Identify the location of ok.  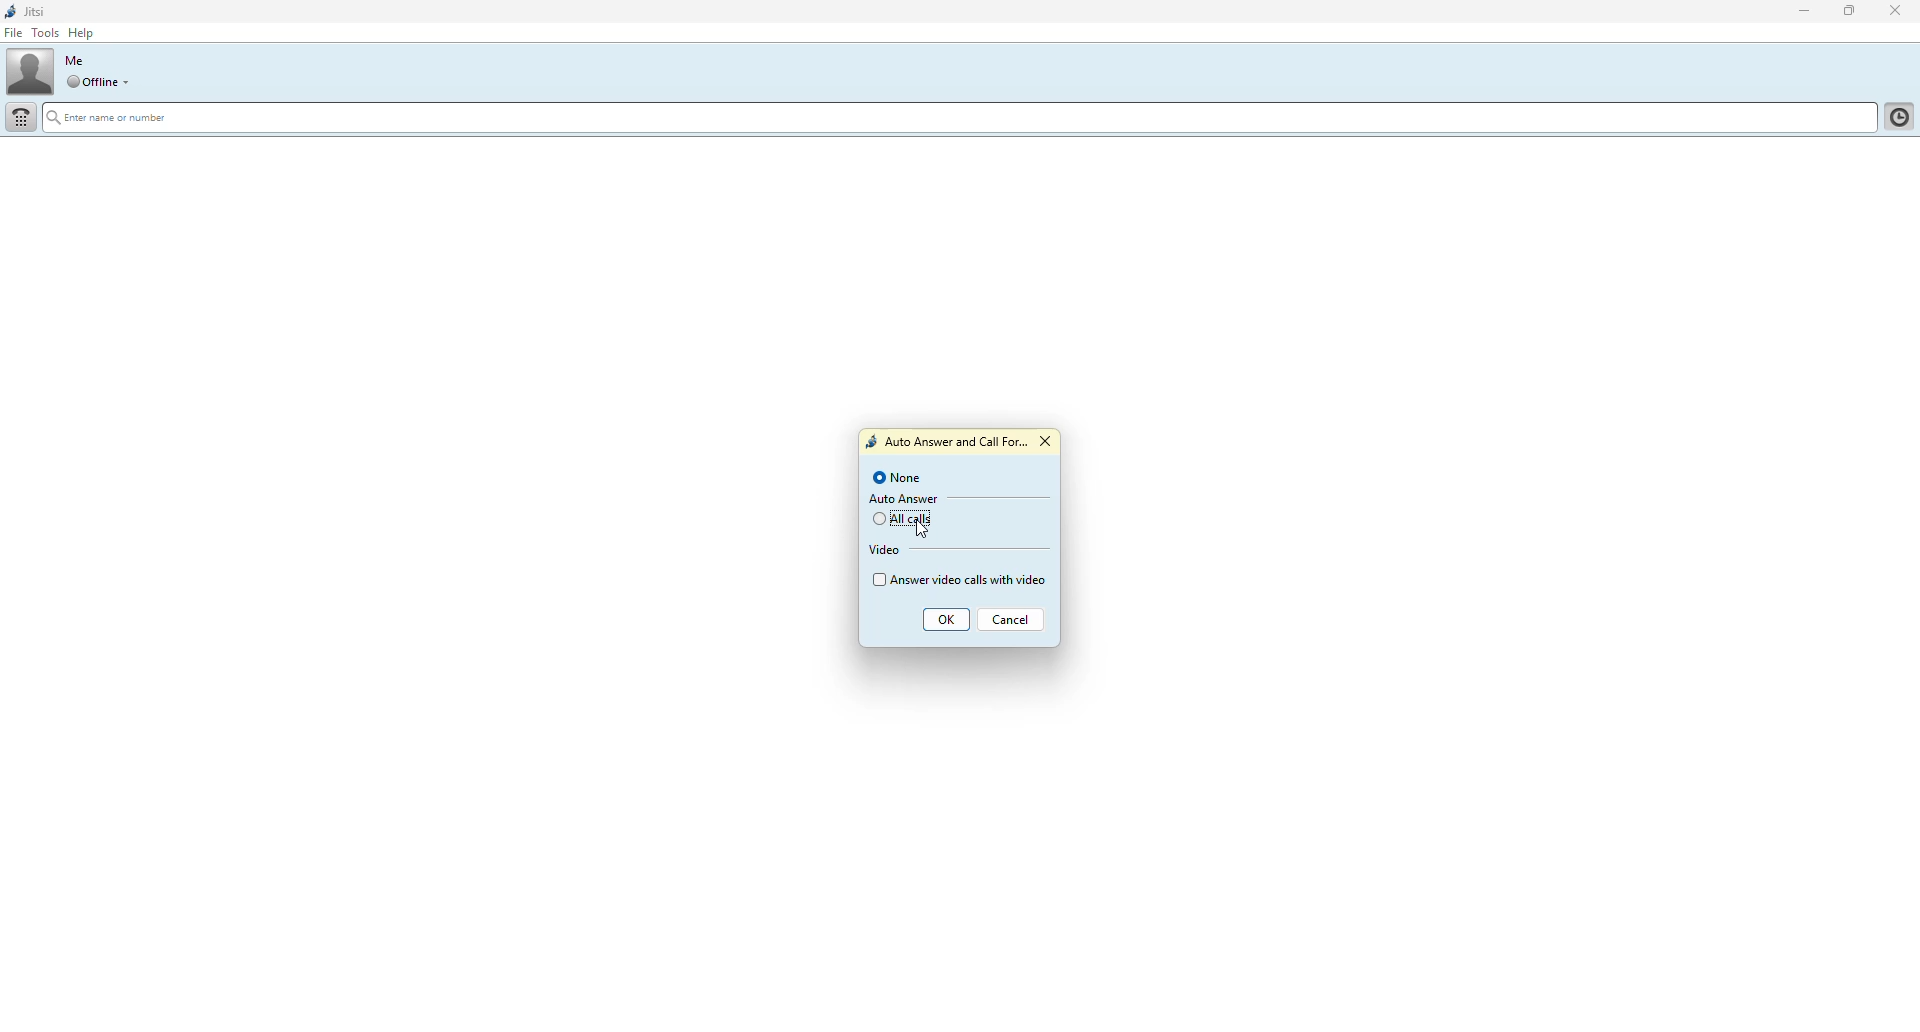
(947, 623).